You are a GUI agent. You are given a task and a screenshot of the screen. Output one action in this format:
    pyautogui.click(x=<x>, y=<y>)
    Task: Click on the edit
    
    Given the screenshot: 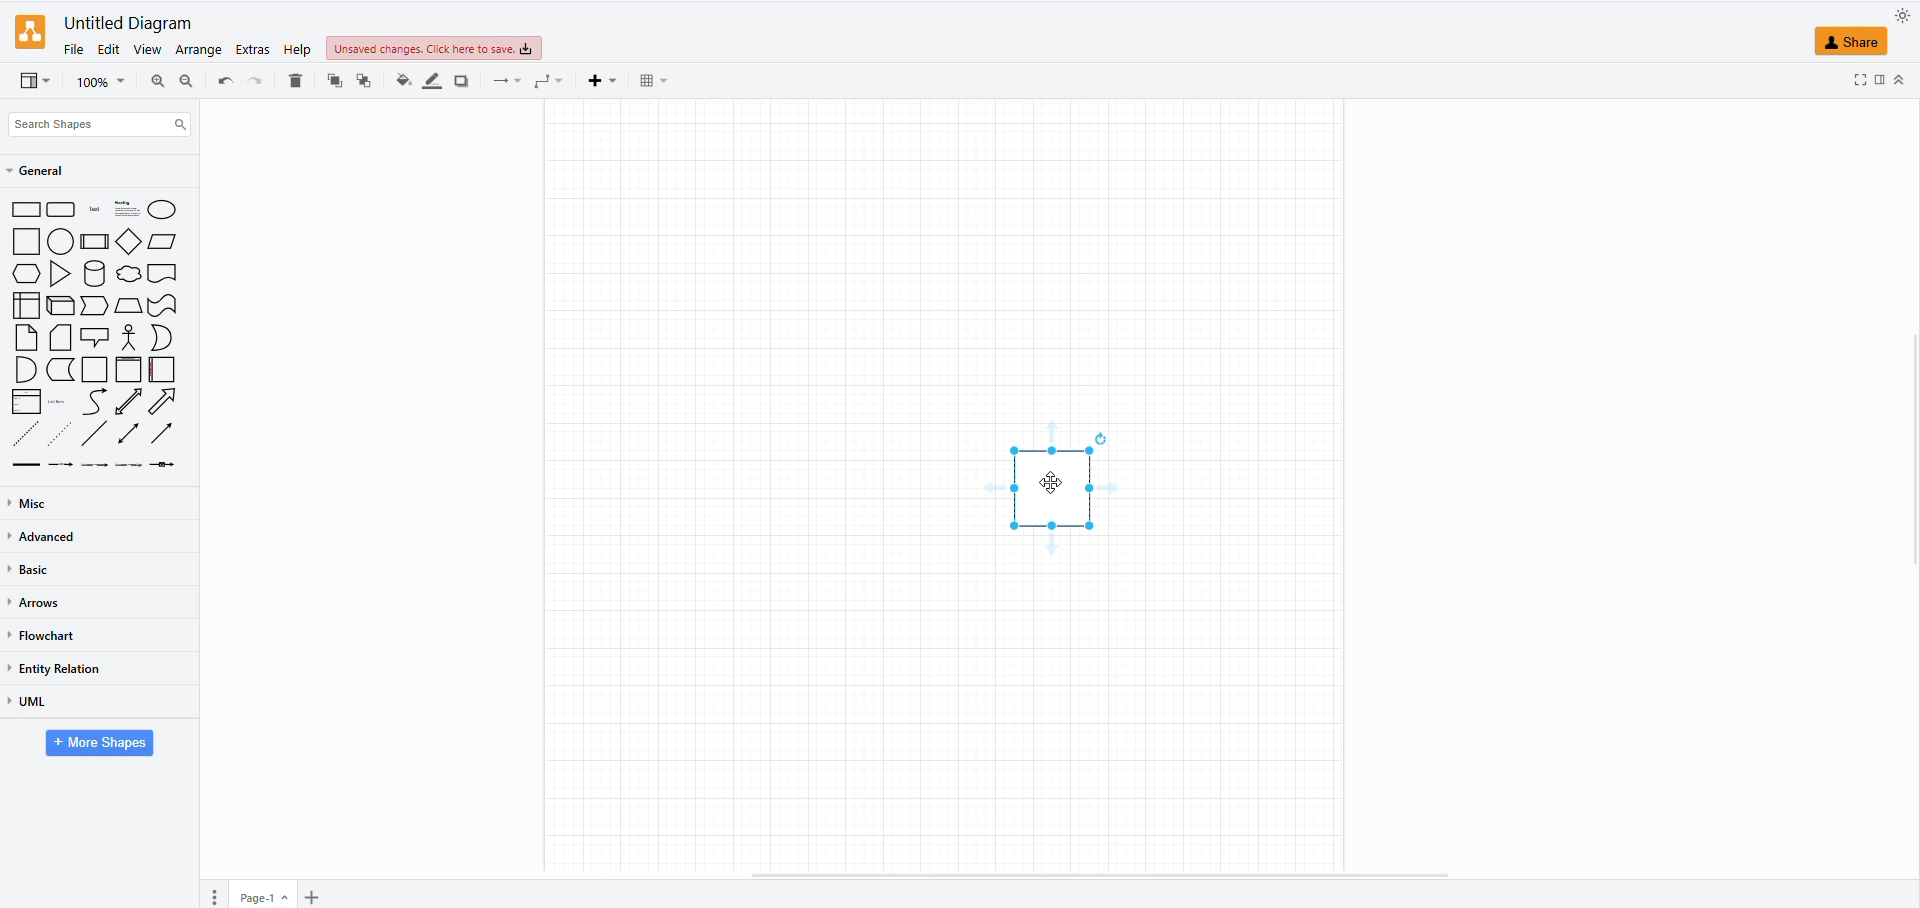 What is the action you would take?
    pyautogui.click(x=110, y=49)
    